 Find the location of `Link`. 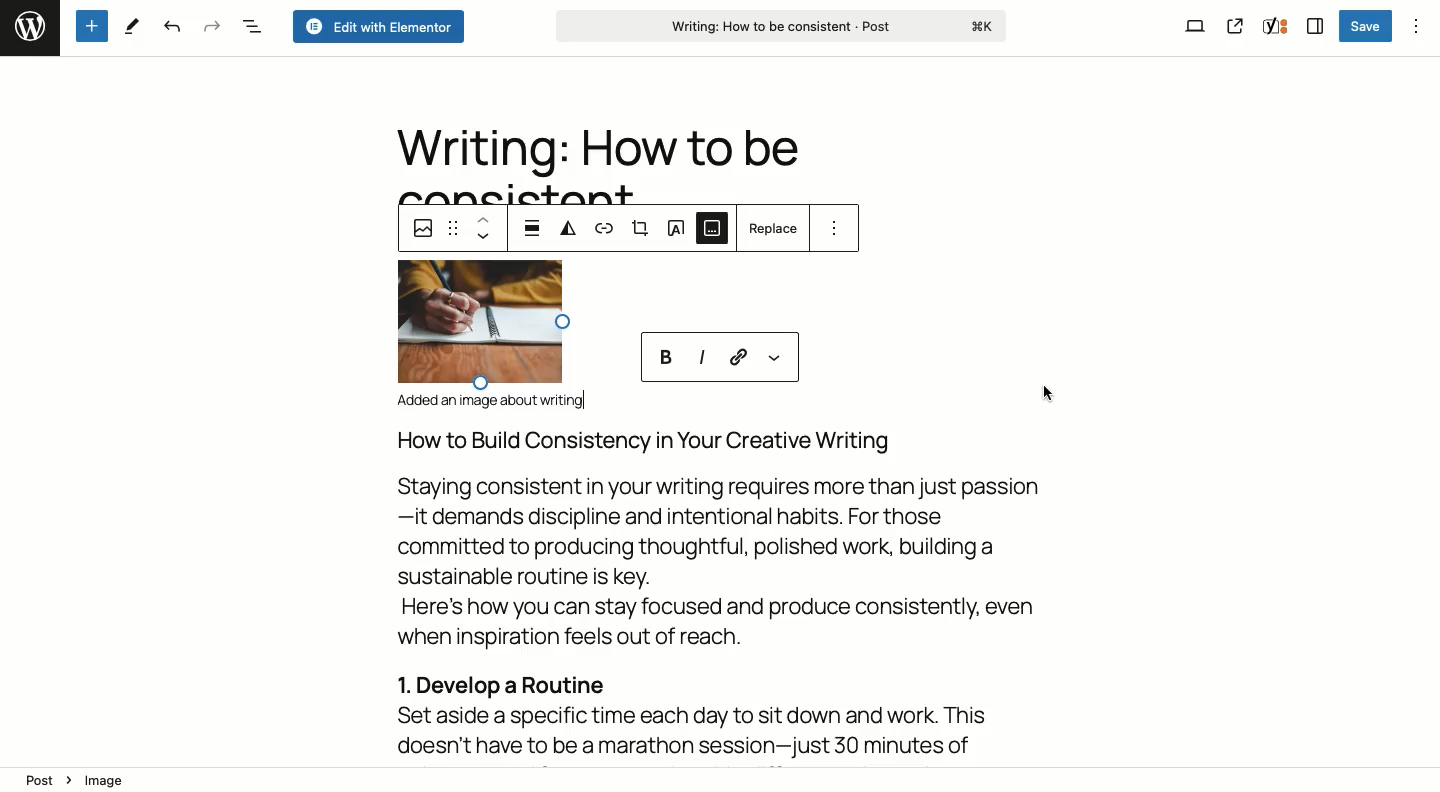

Link is located at coordinates (737, 354).